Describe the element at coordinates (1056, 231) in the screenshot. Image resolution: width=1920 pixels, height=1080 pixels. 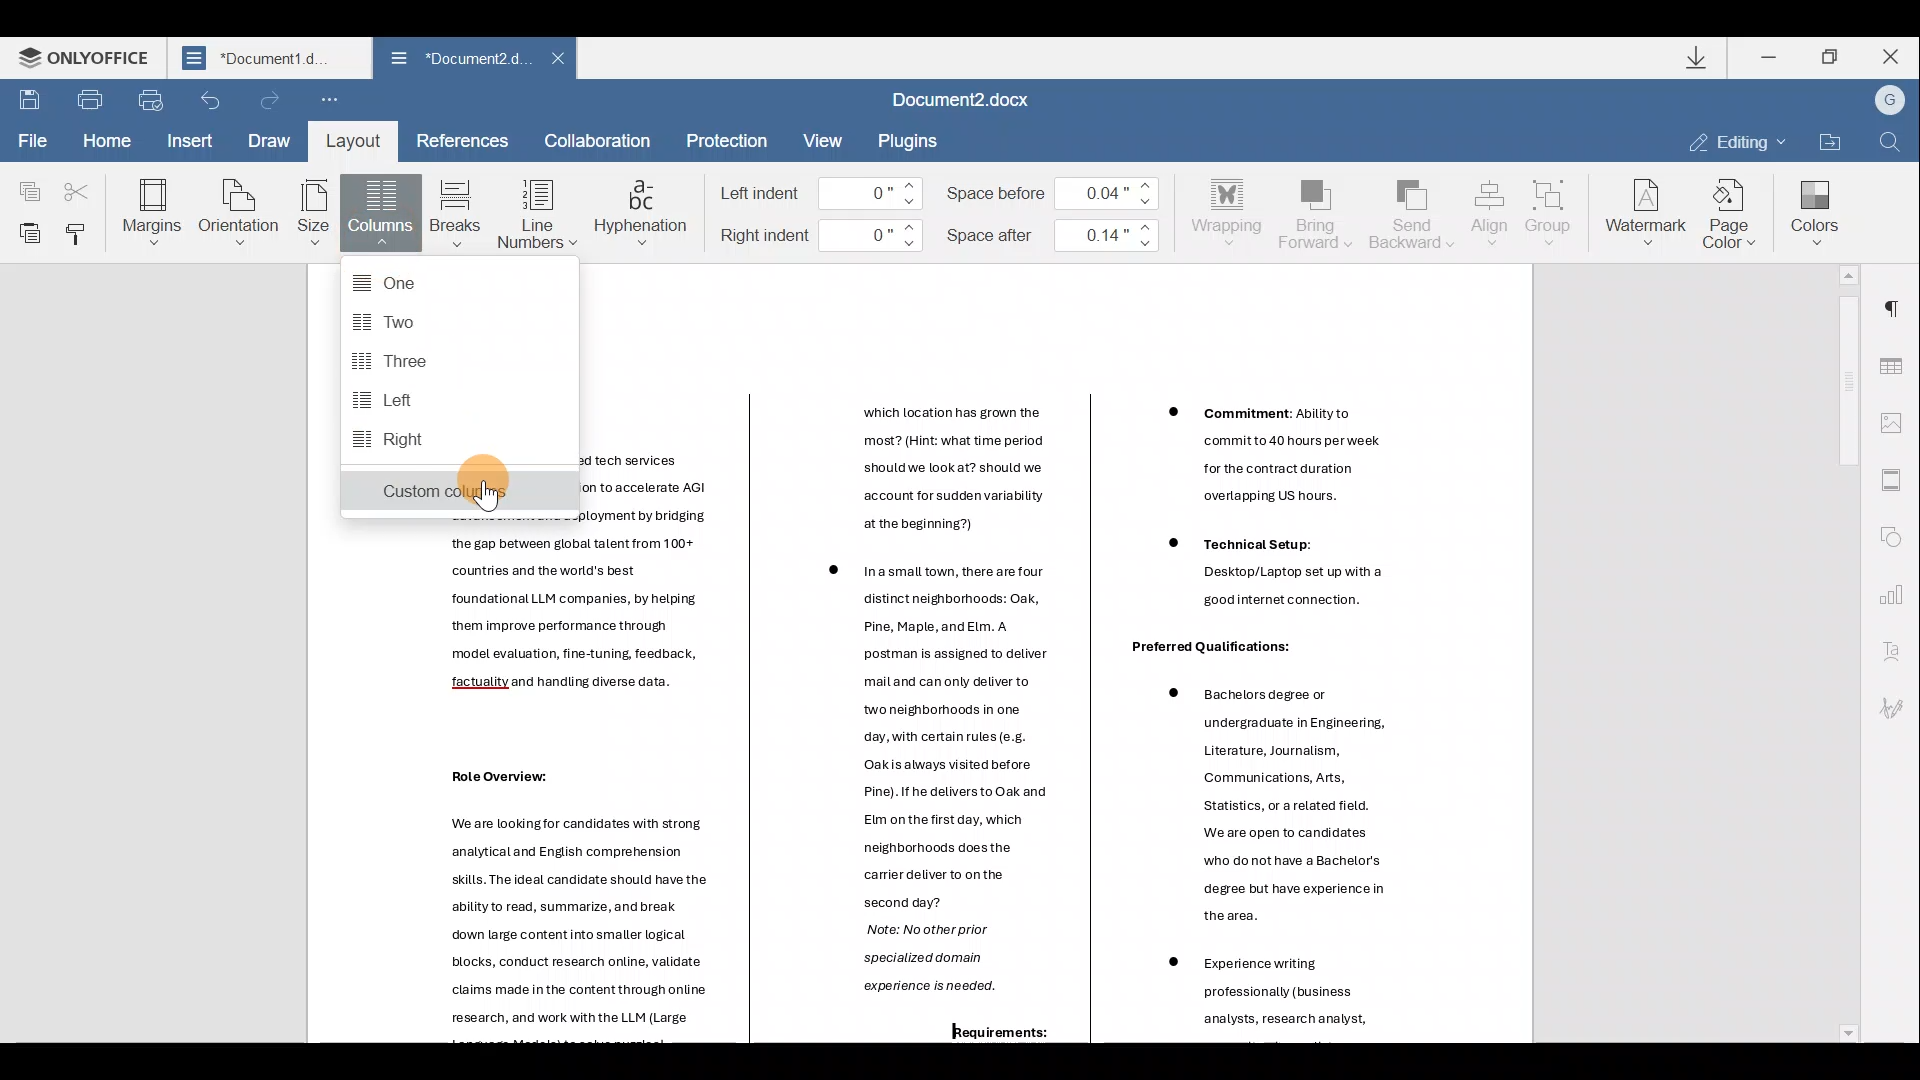
I see `Space after` at that location.